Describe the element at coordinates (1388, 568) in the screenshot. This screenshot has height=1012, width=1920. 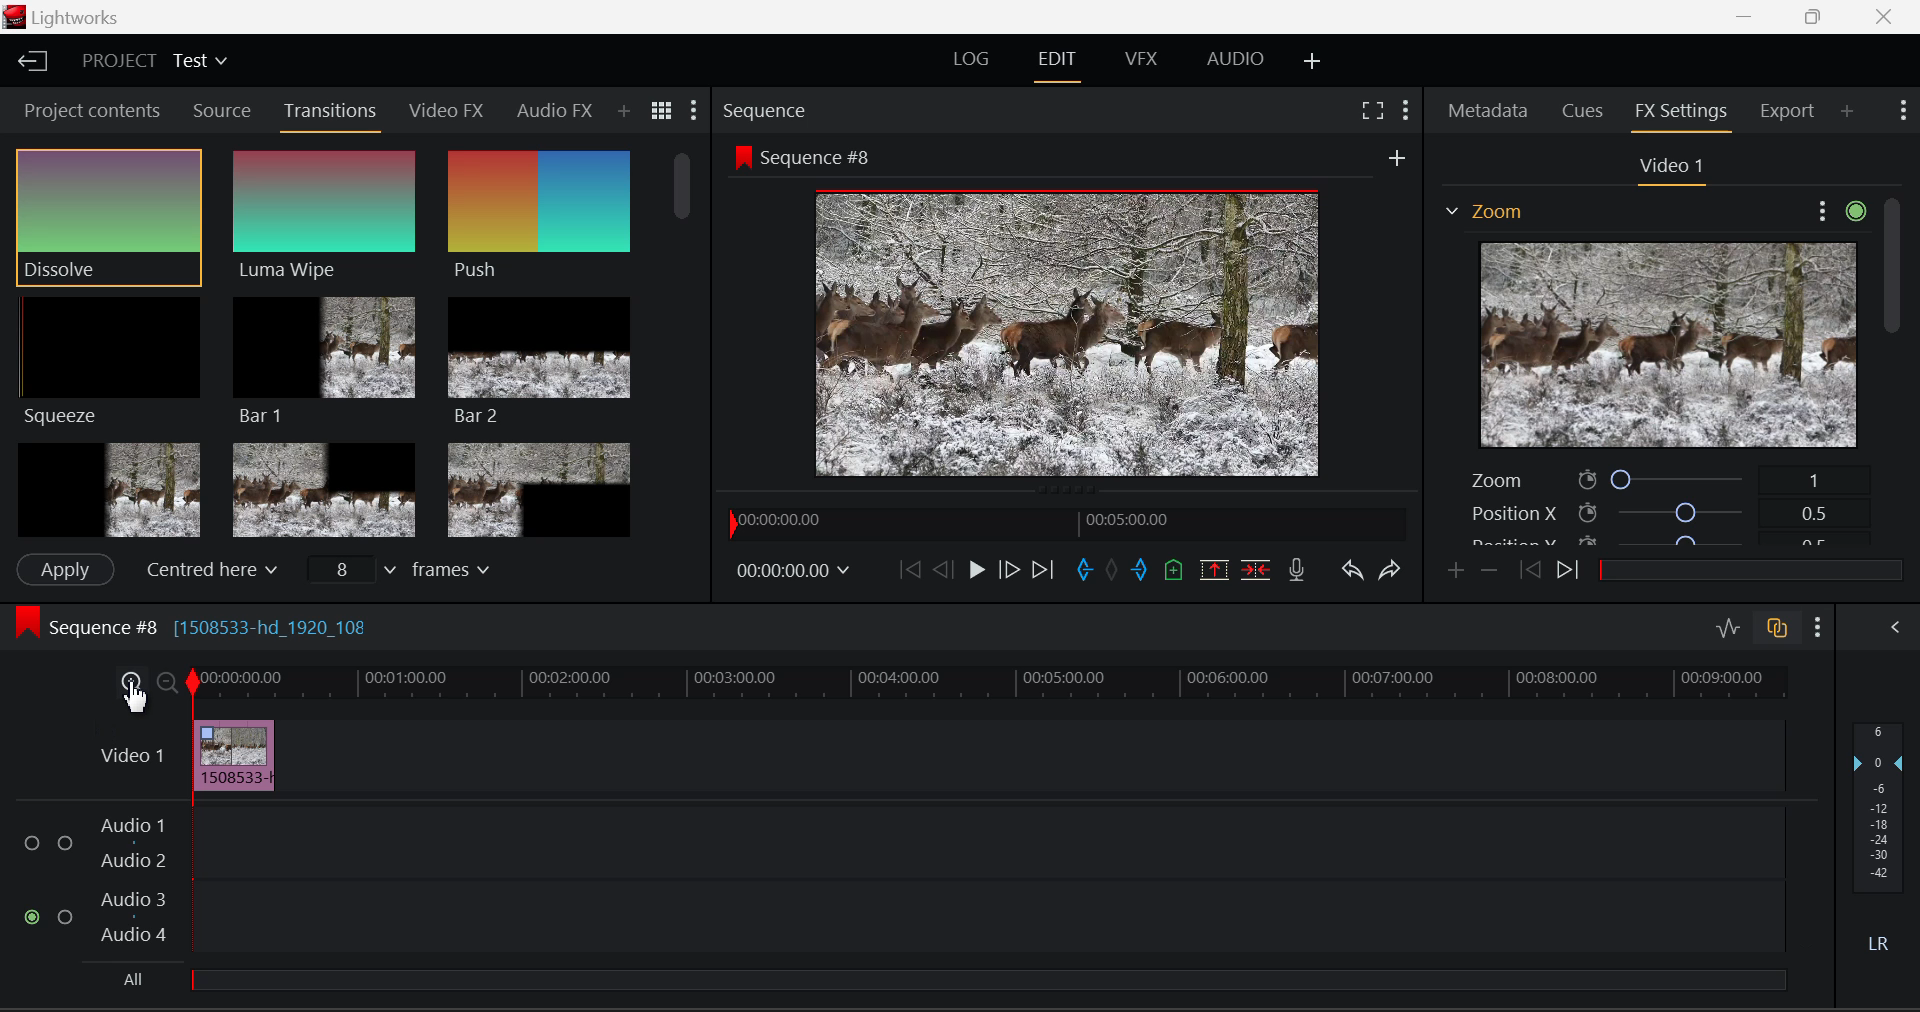
I see `Redo` at that location.